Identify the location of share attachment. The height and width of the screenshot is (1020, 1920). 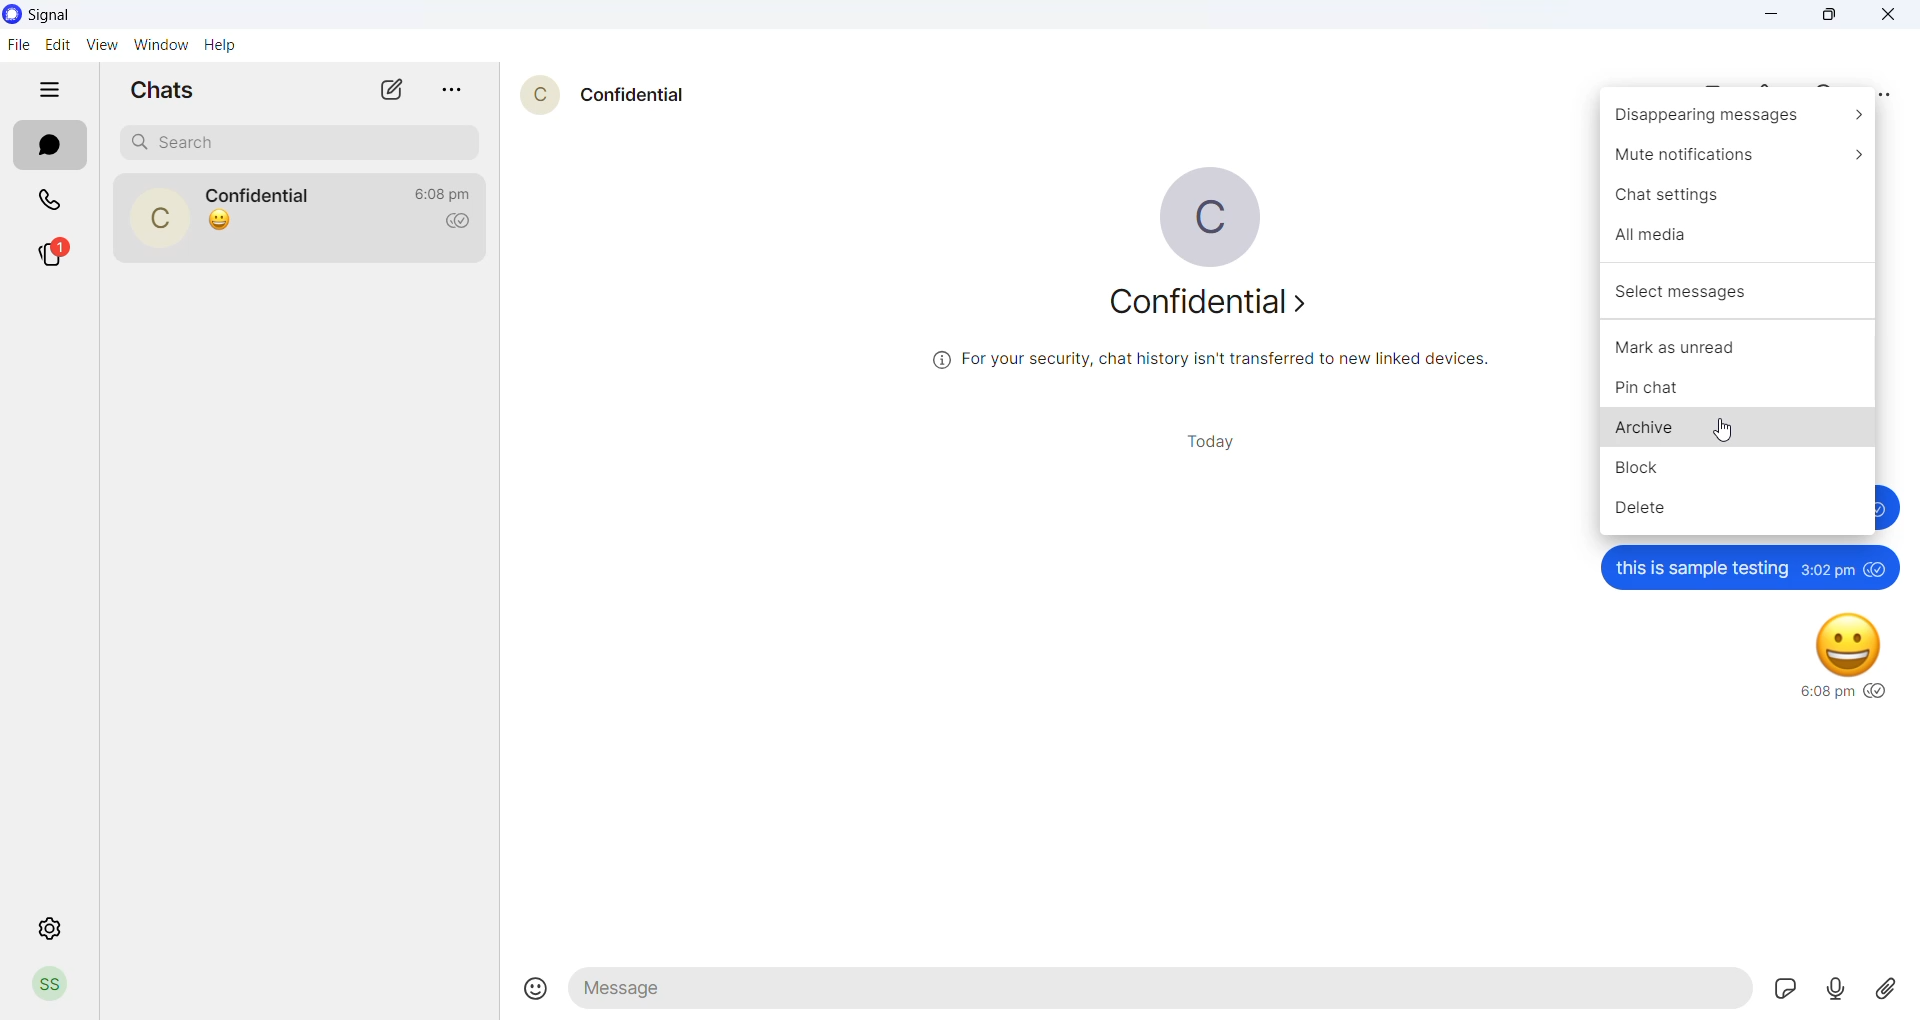
(1890, 988).